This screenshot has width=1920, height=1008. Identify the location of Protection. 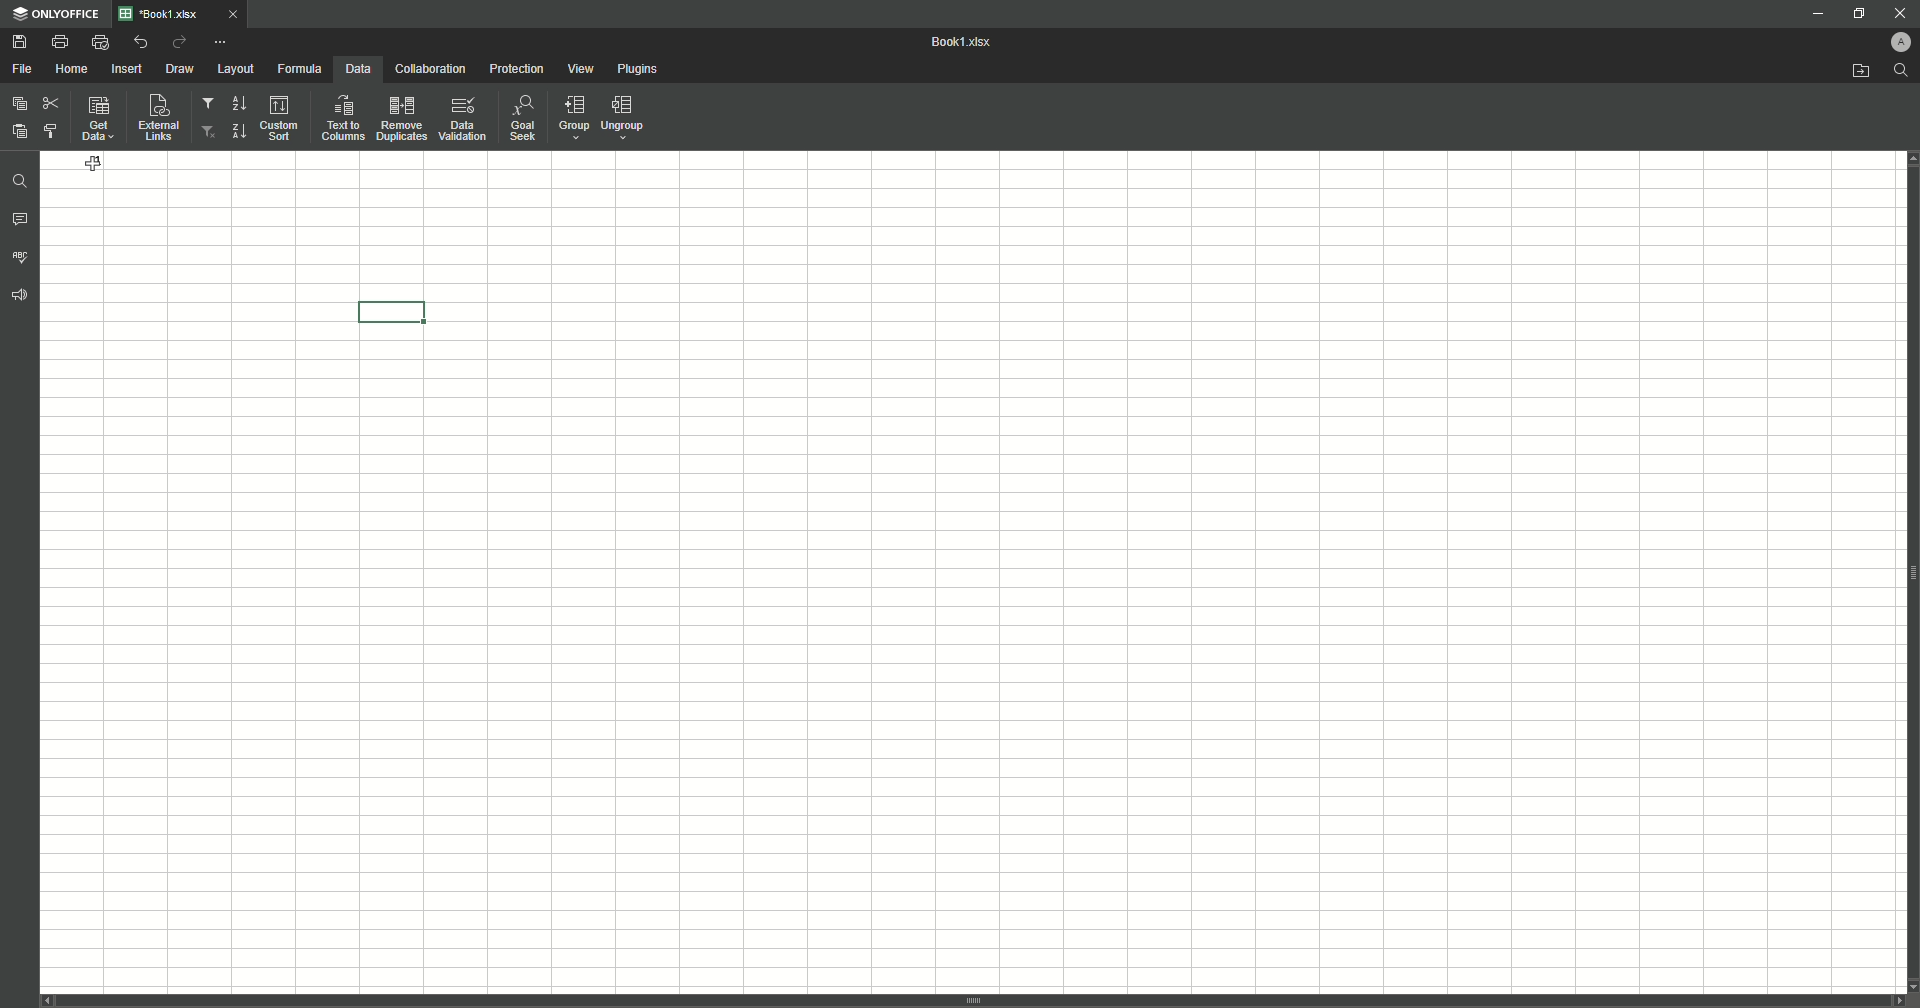
(516, 70).